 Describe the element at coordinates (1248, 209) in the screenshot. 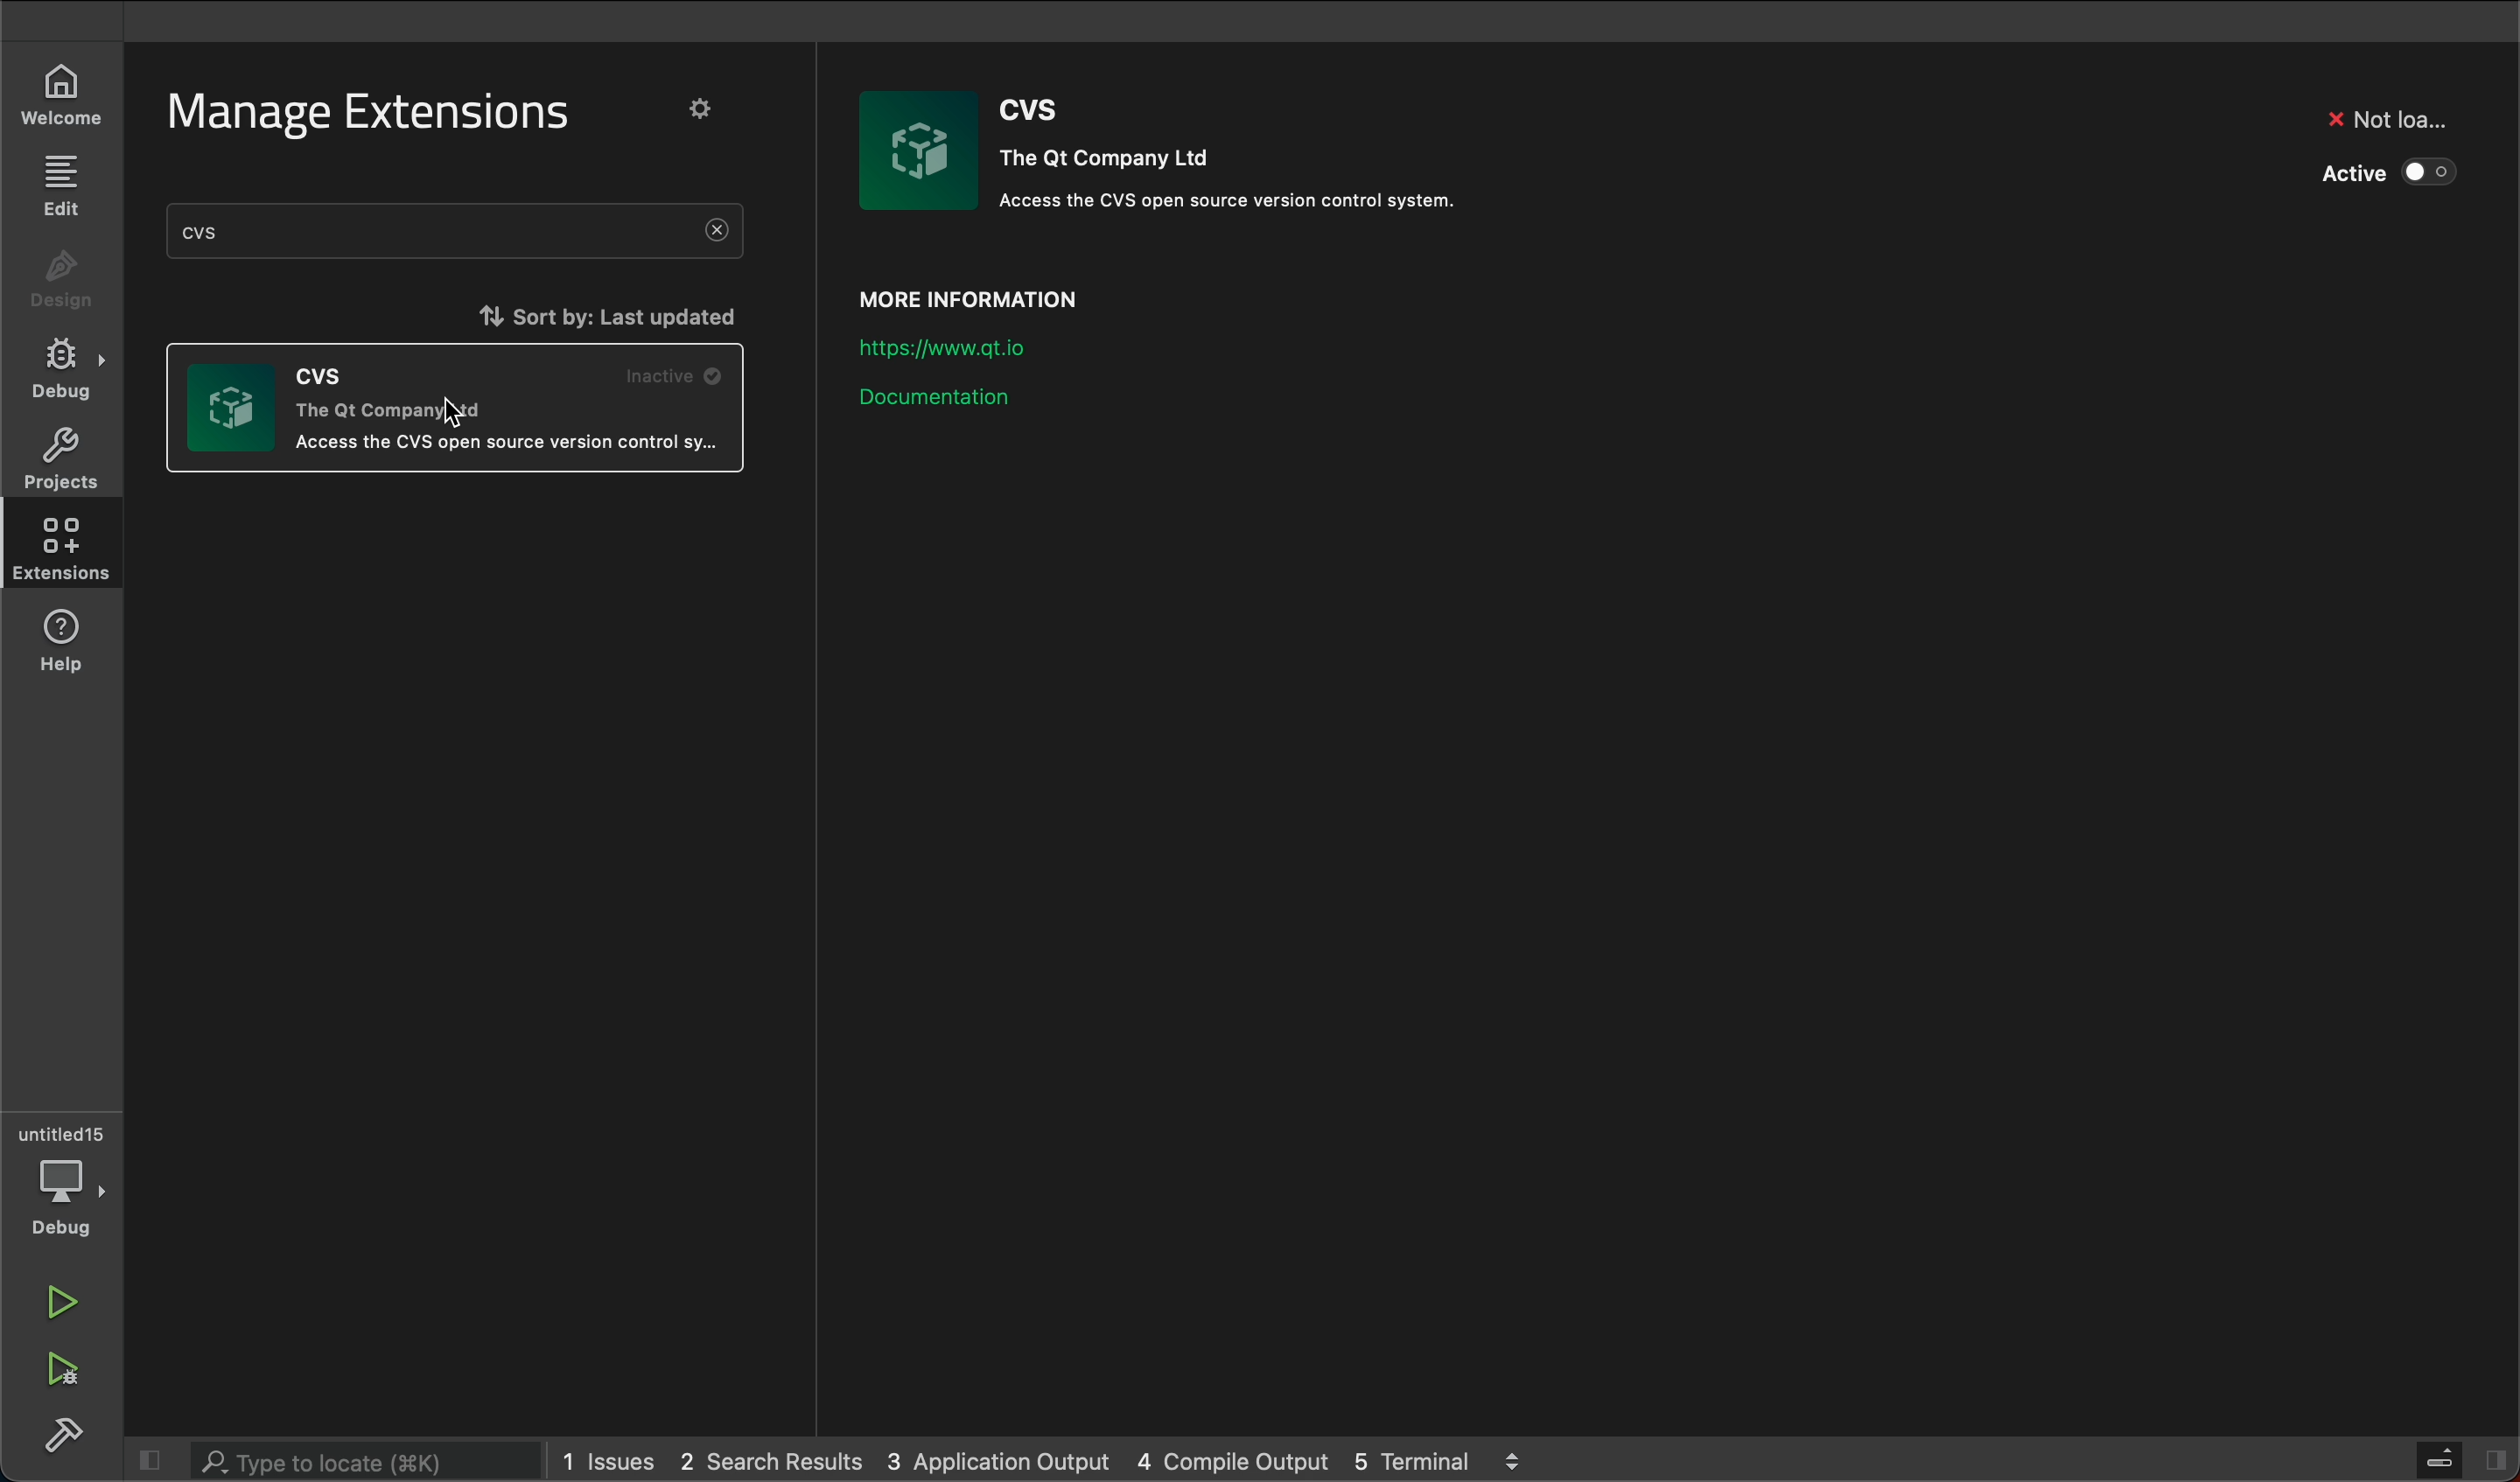

I see `Description ` at that location.